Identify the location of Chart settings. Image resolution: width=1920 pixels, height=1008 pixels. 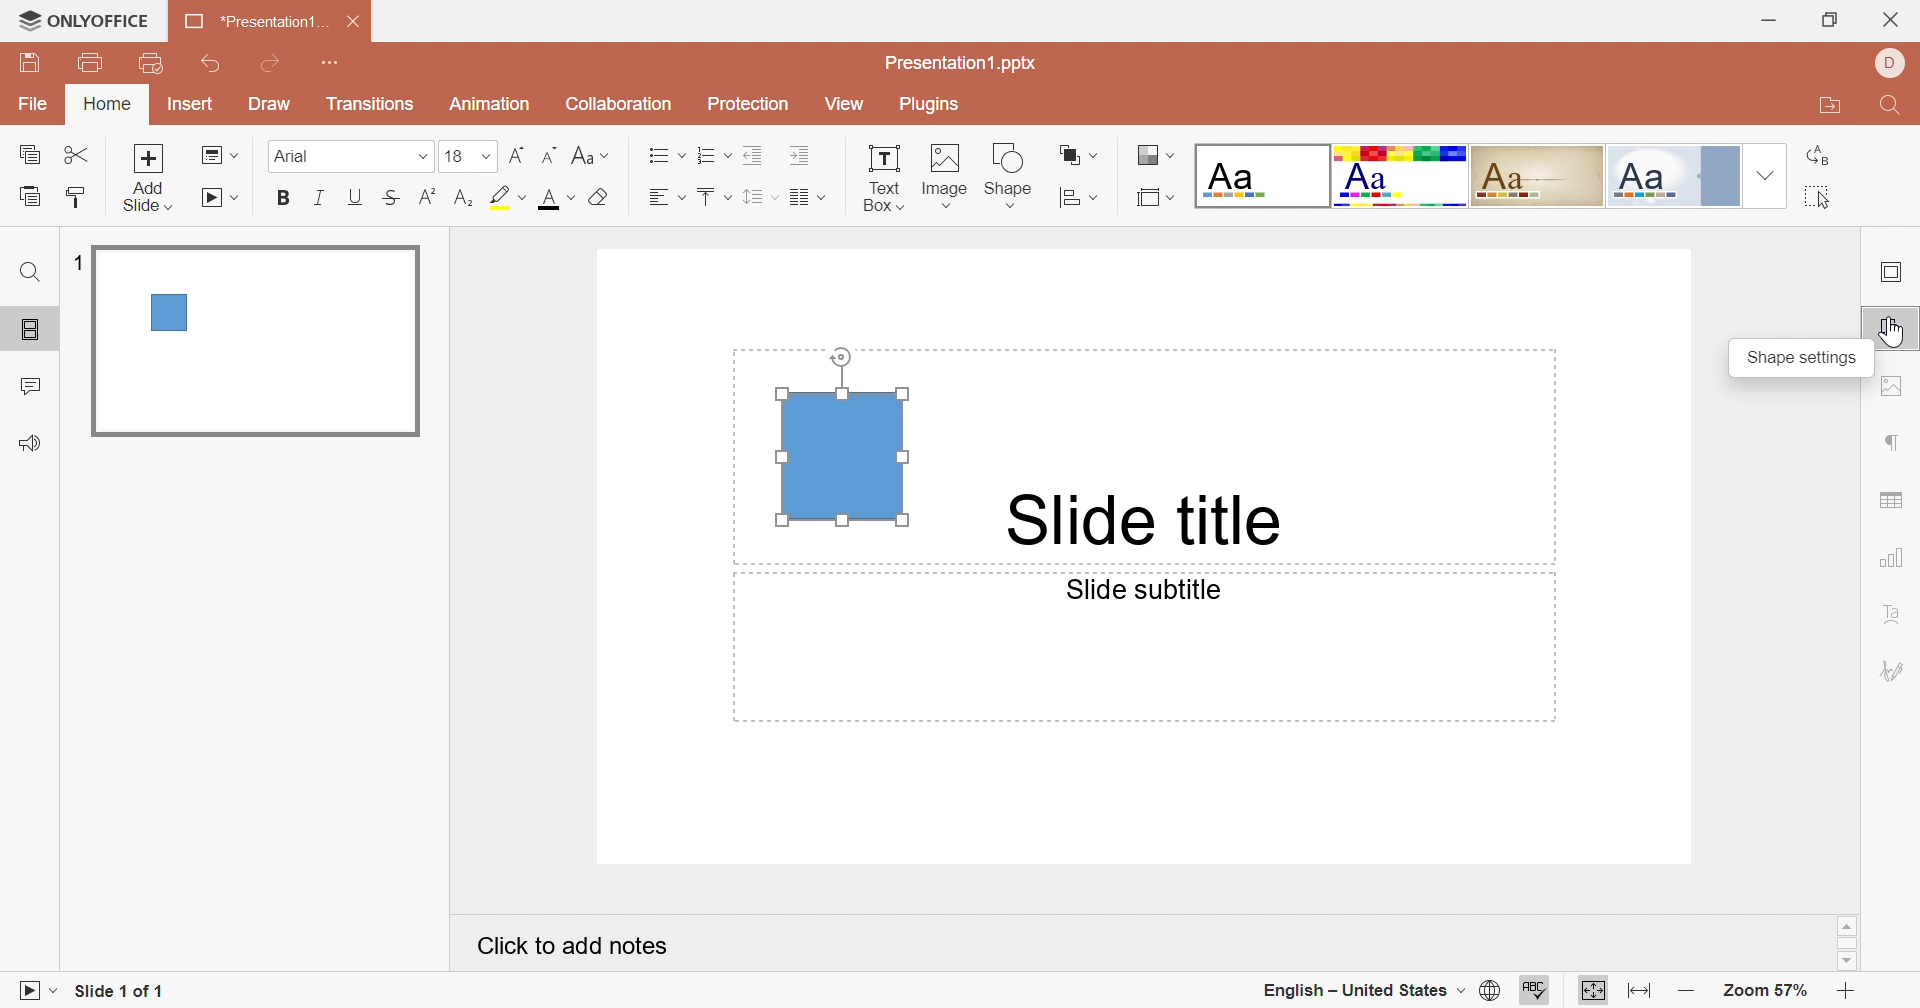
(1898, 555).